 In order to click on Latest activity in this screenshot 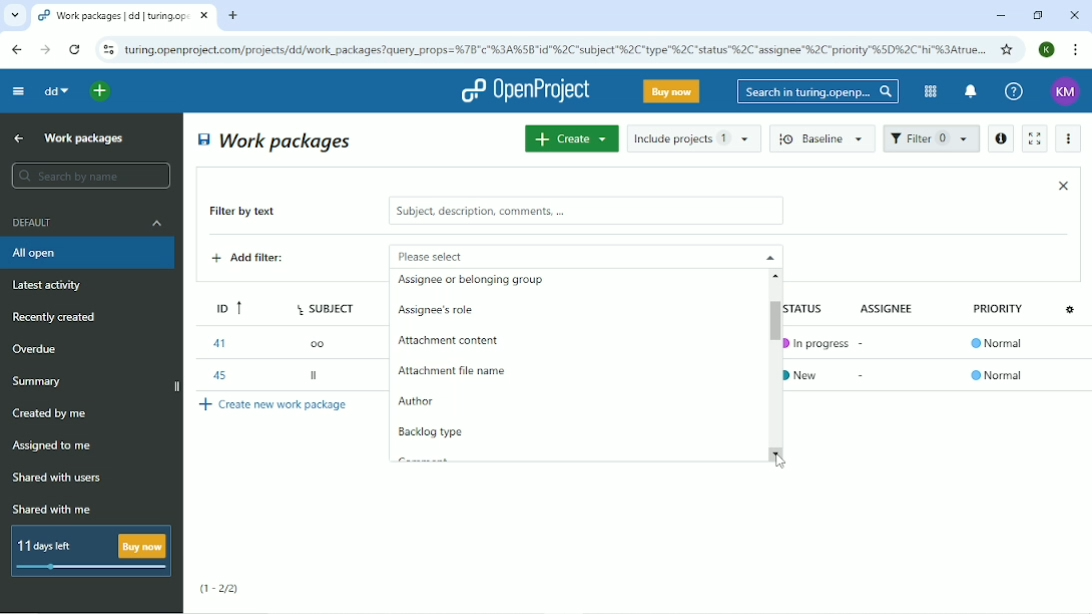, I will do `click(53, 287)`.